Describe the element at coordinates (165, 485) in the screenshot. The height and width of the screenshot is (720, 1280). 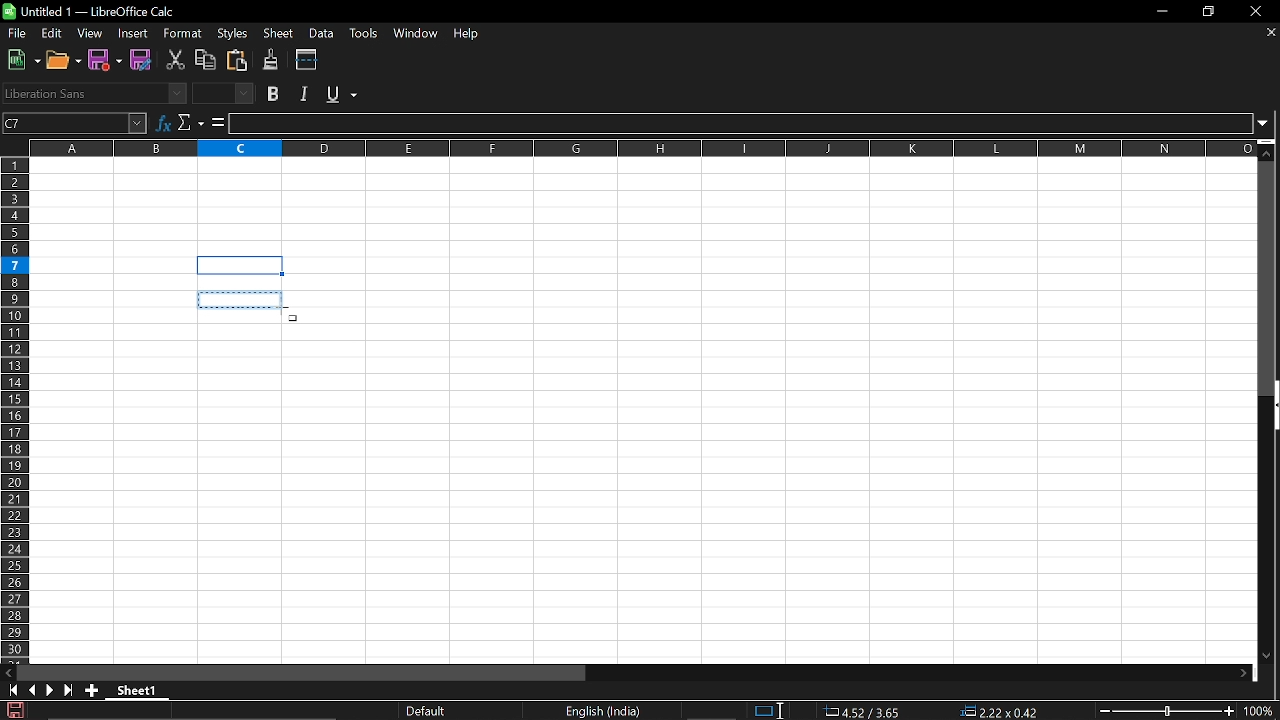
I see `Fillable cells` at that location.